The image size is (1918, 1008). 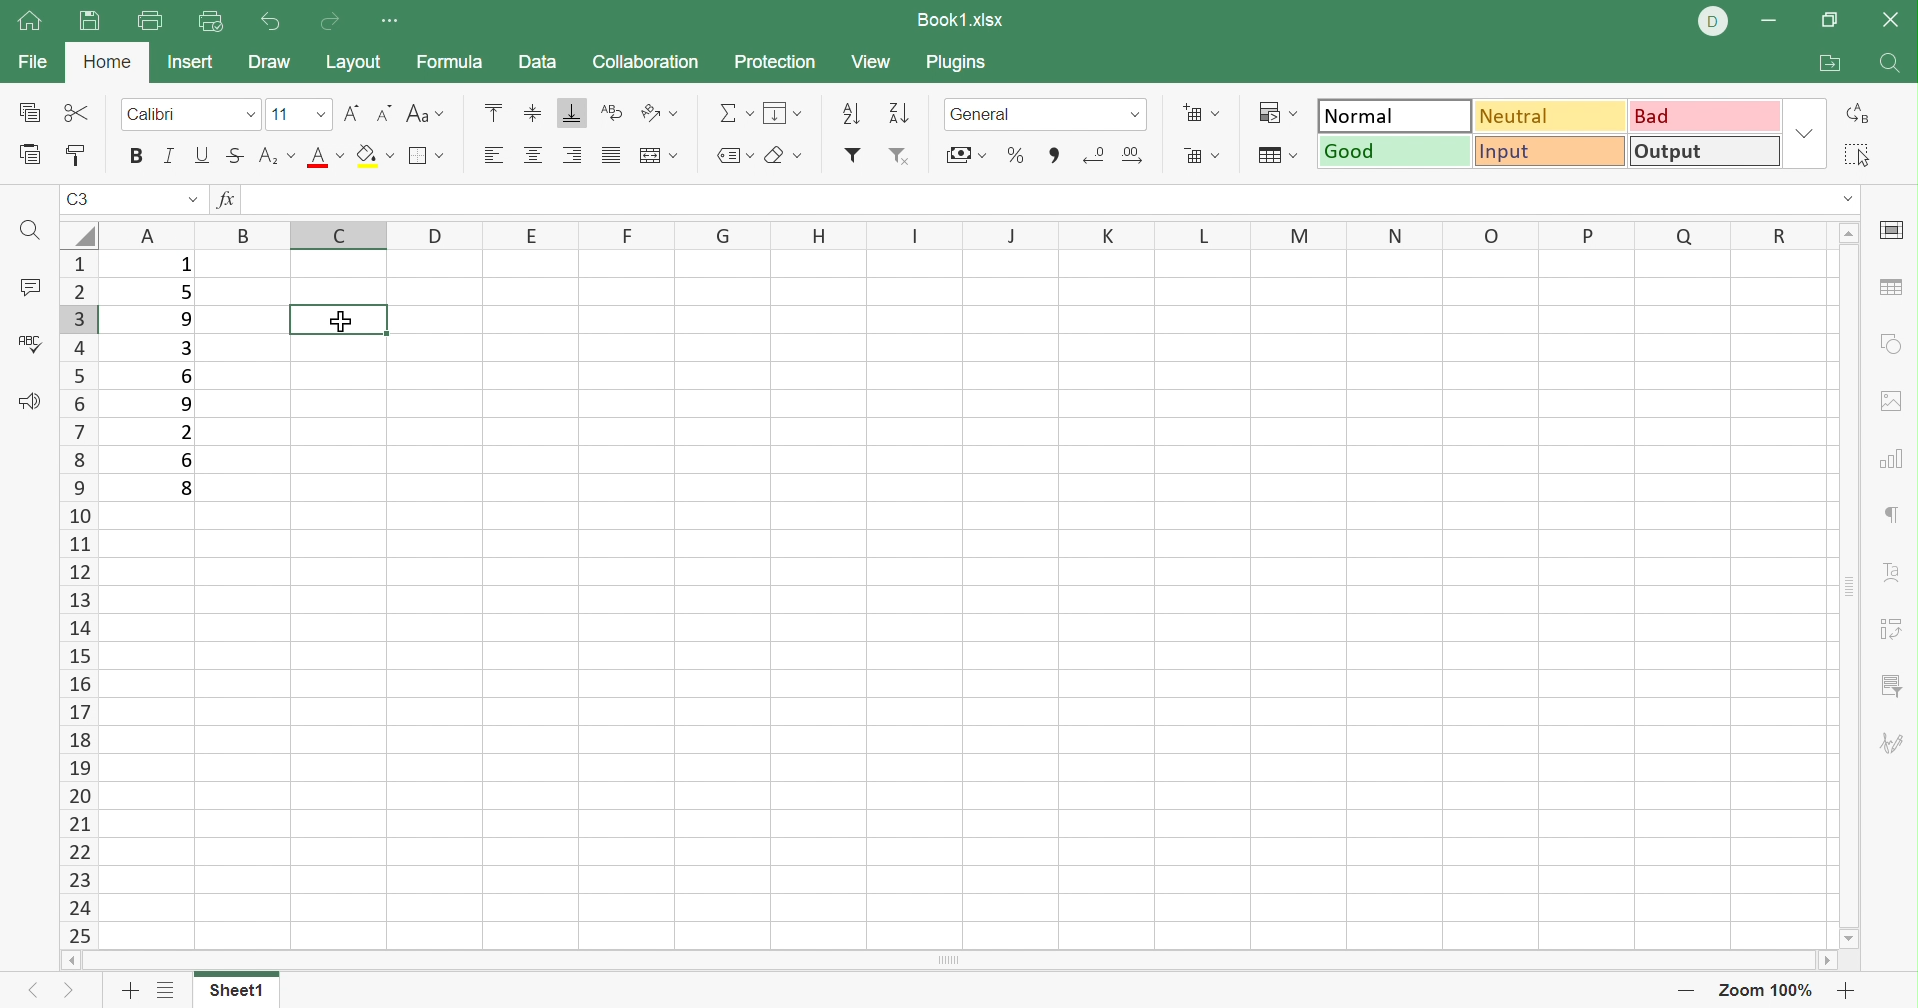 I want to click on 6, so click(x=192, y=462).